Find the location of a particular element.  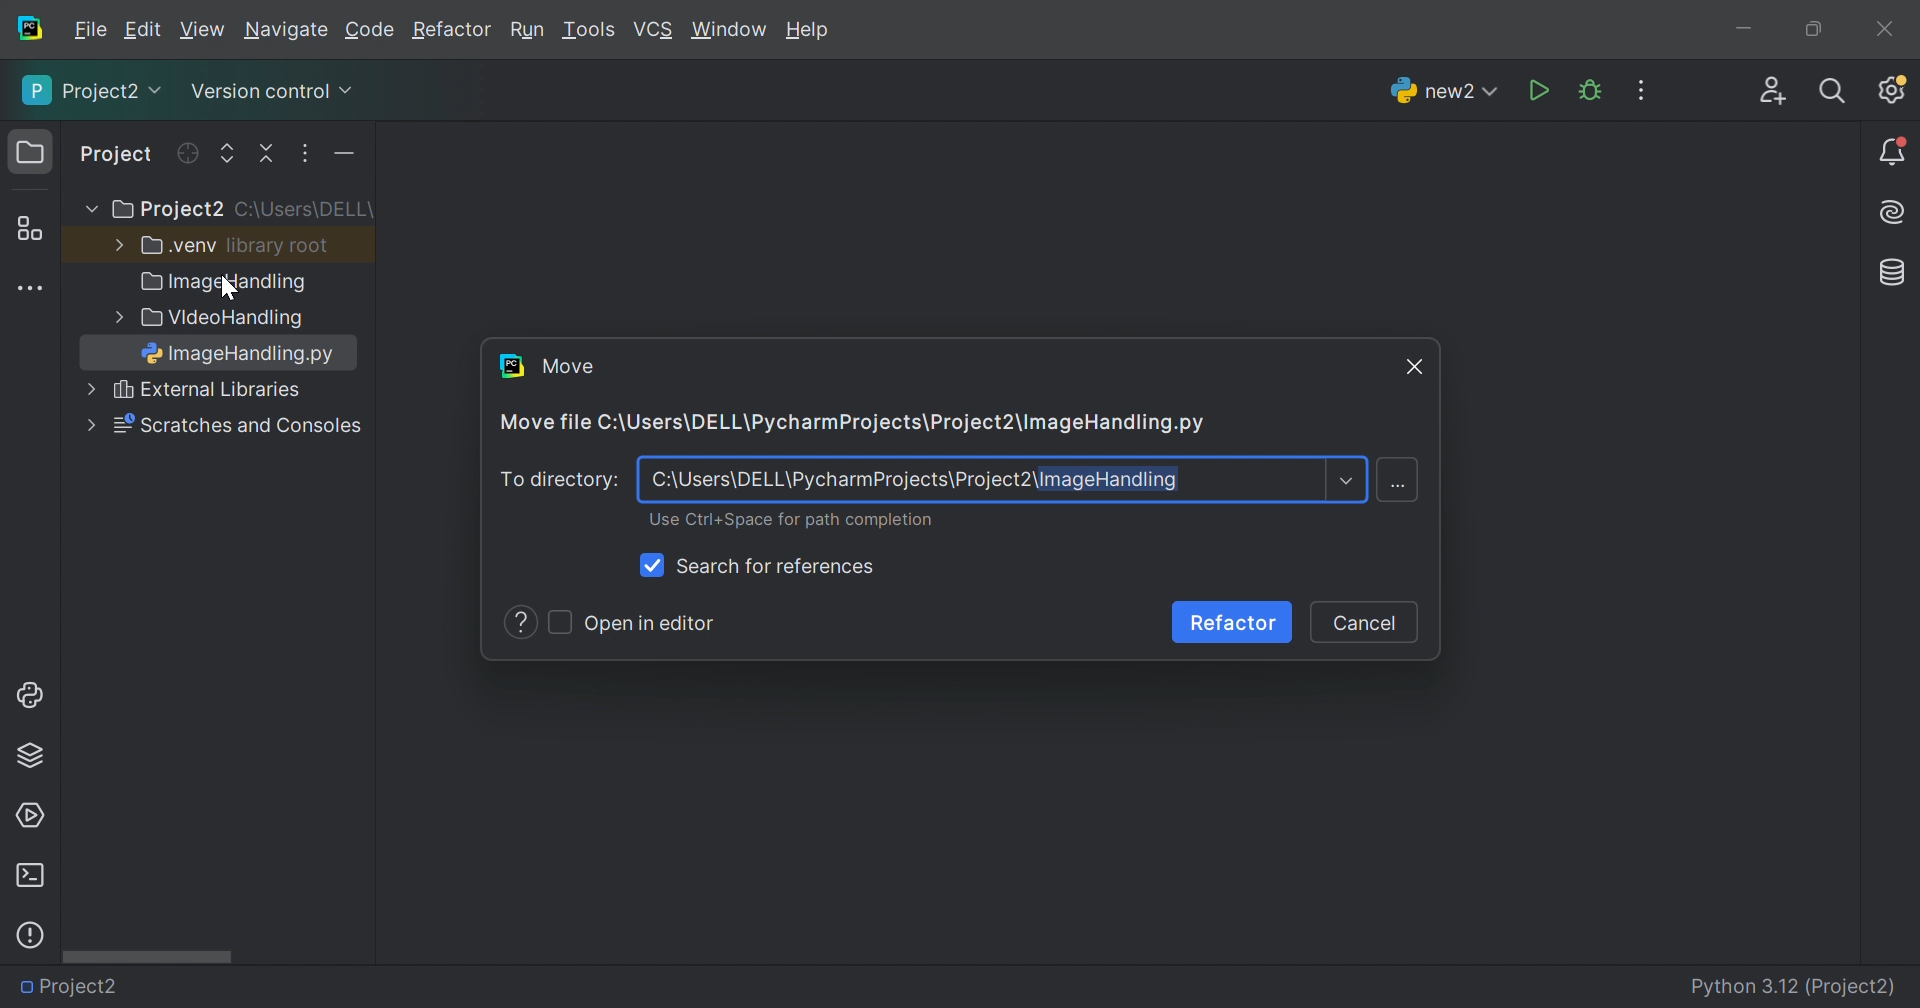

Expand all is located at coordinates (228, 155).